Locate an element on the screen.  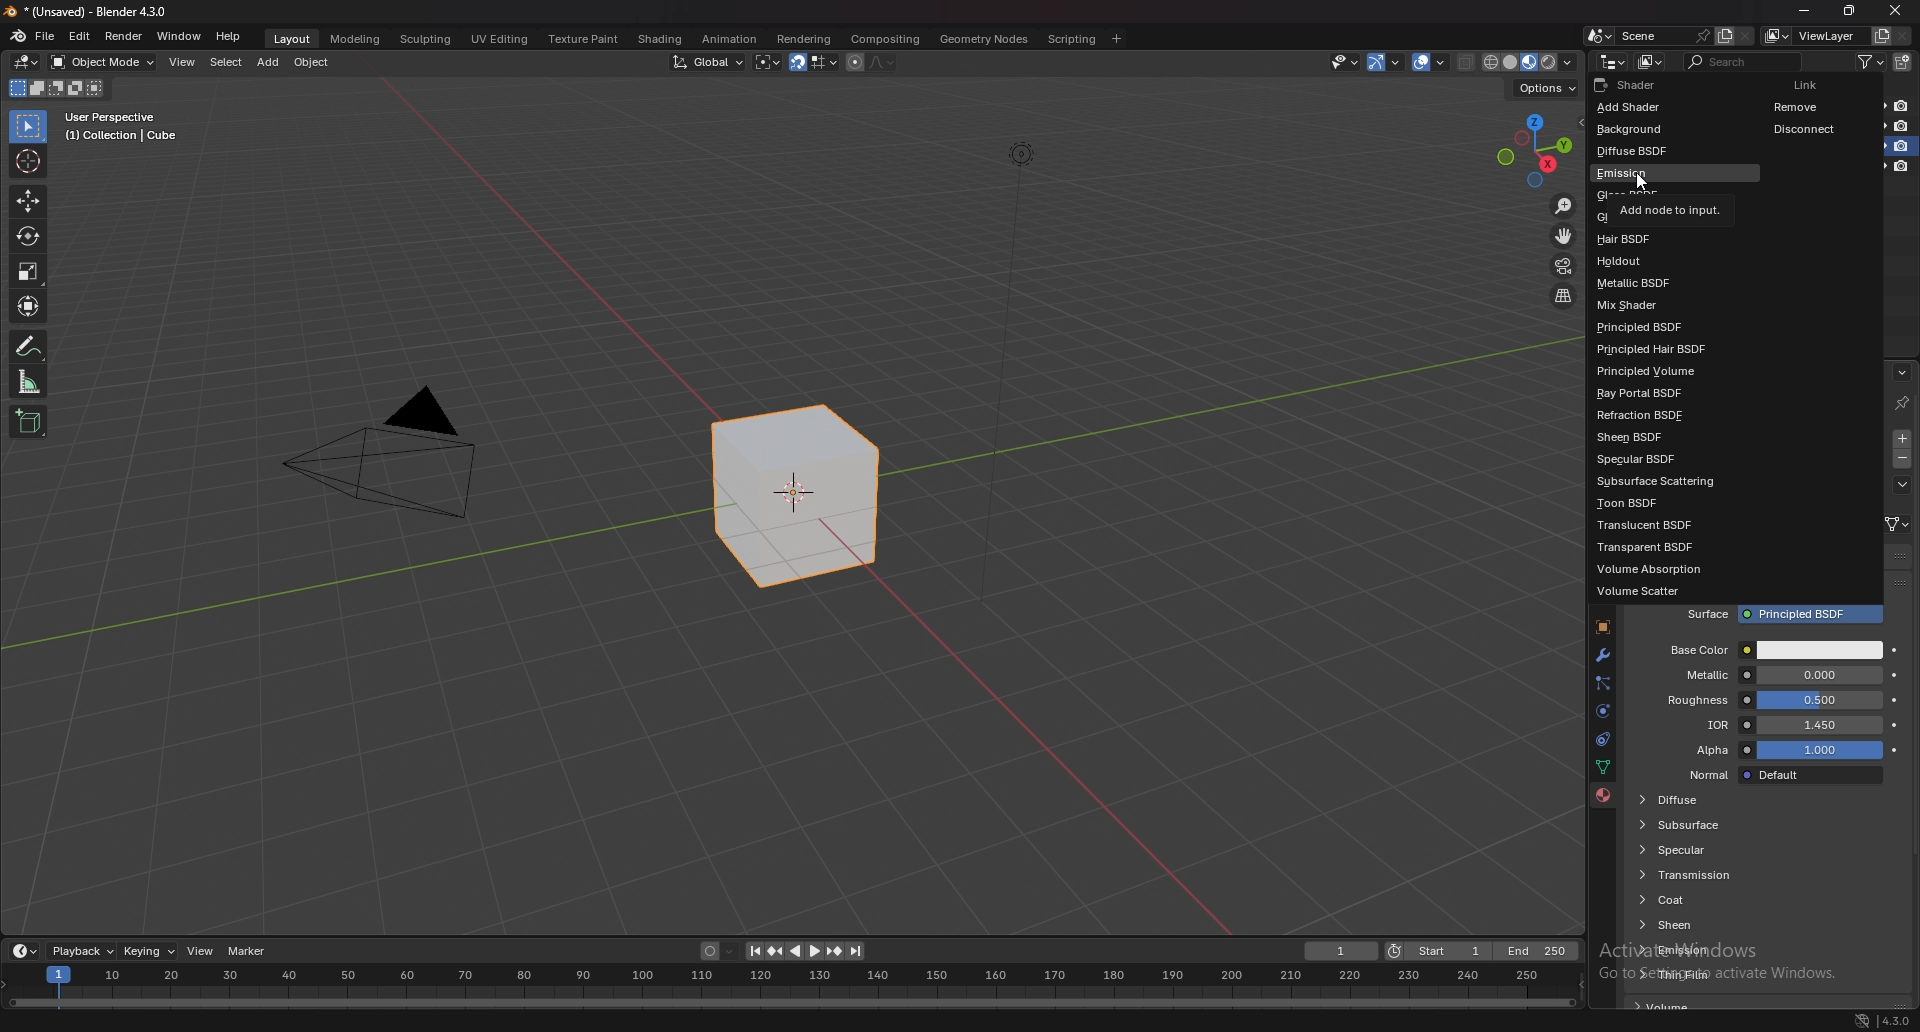
data is located at coordinates (1602, 766).